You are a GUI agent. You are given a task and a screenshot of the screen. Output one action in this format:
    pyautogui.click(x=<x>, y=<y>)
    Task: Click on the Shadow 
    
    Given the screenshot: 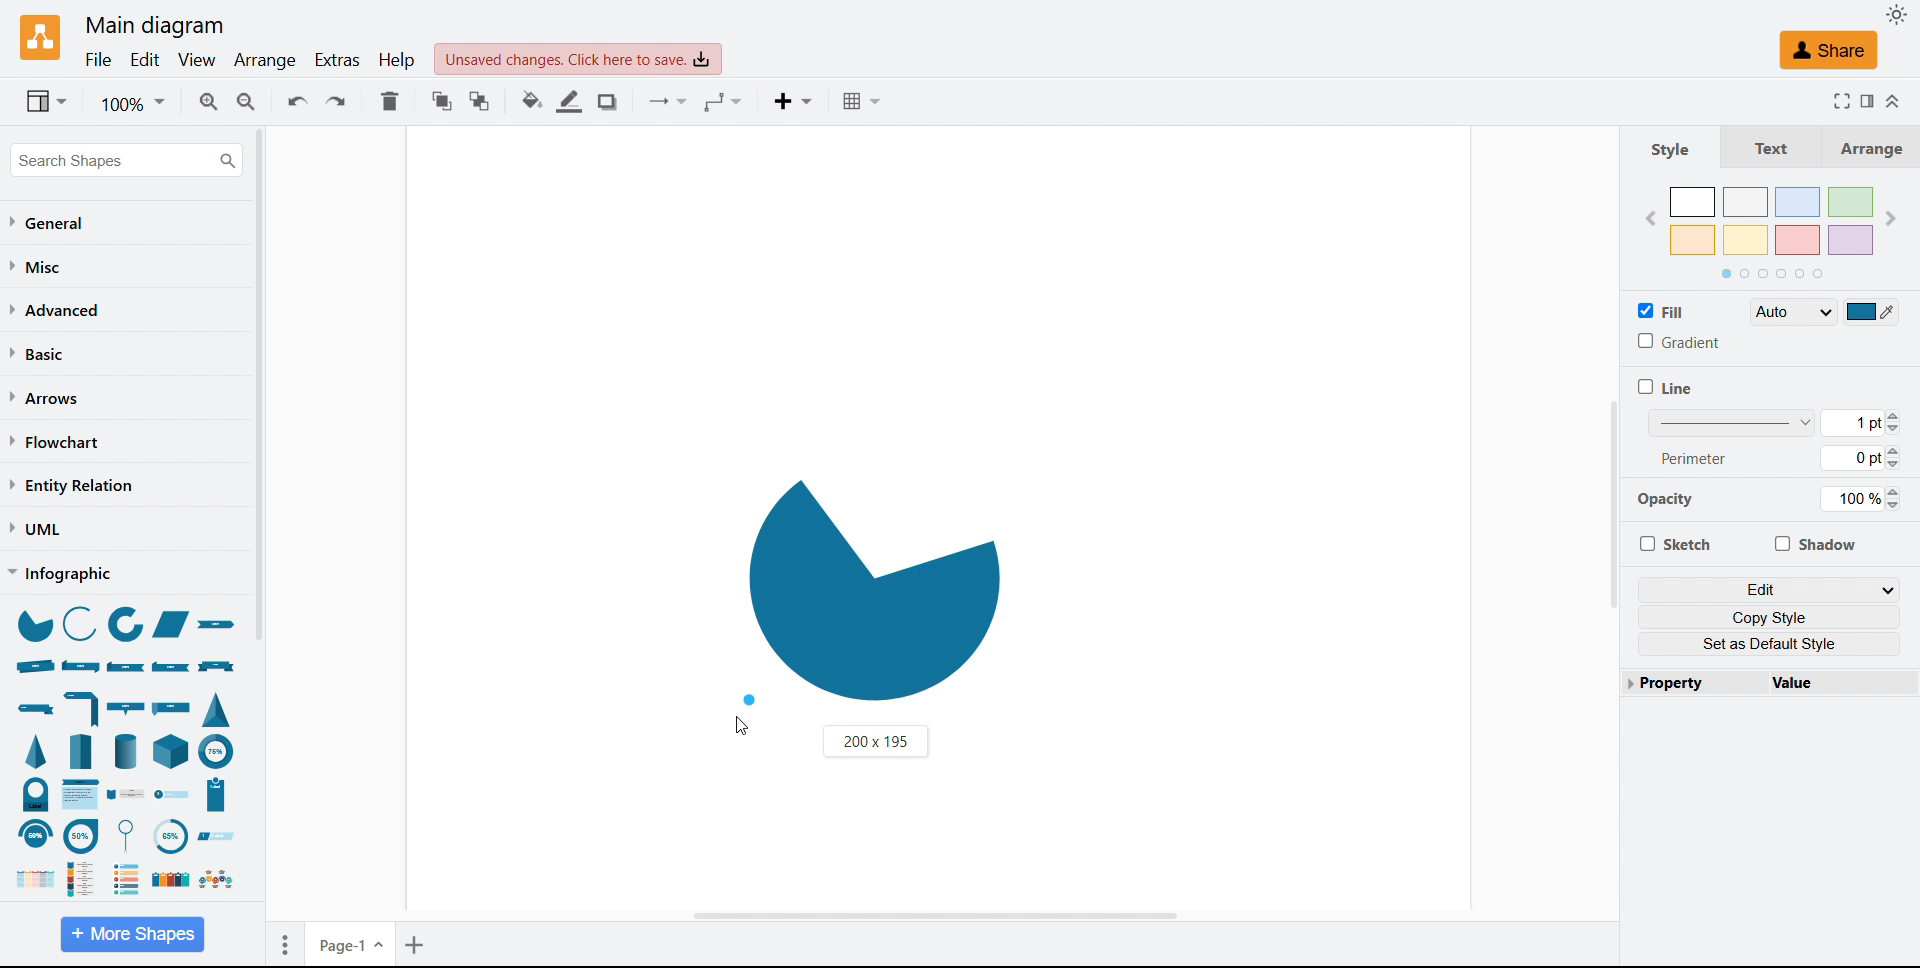 What is the action you would take?
    pyautogui.click(x=1814, y=543)
    